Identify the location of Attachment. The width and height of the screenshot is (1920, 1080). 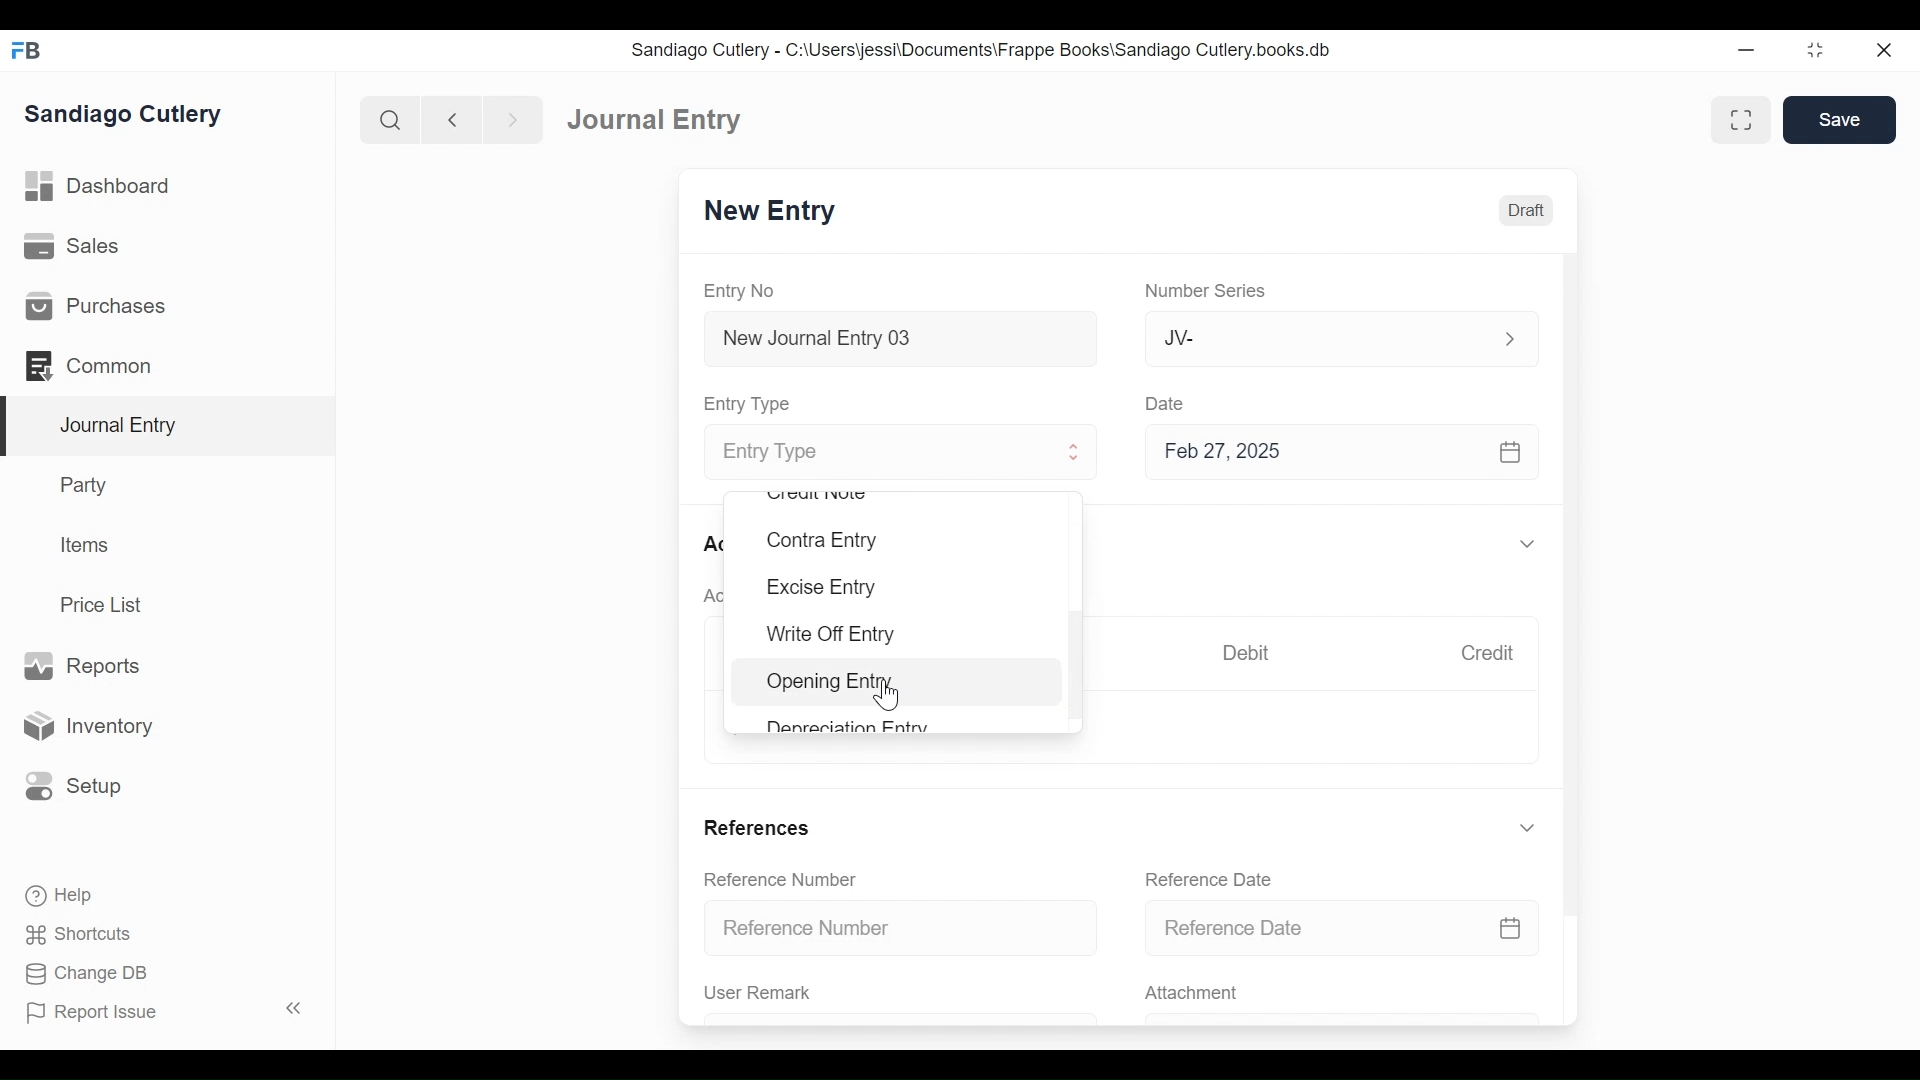
(1191, 995).